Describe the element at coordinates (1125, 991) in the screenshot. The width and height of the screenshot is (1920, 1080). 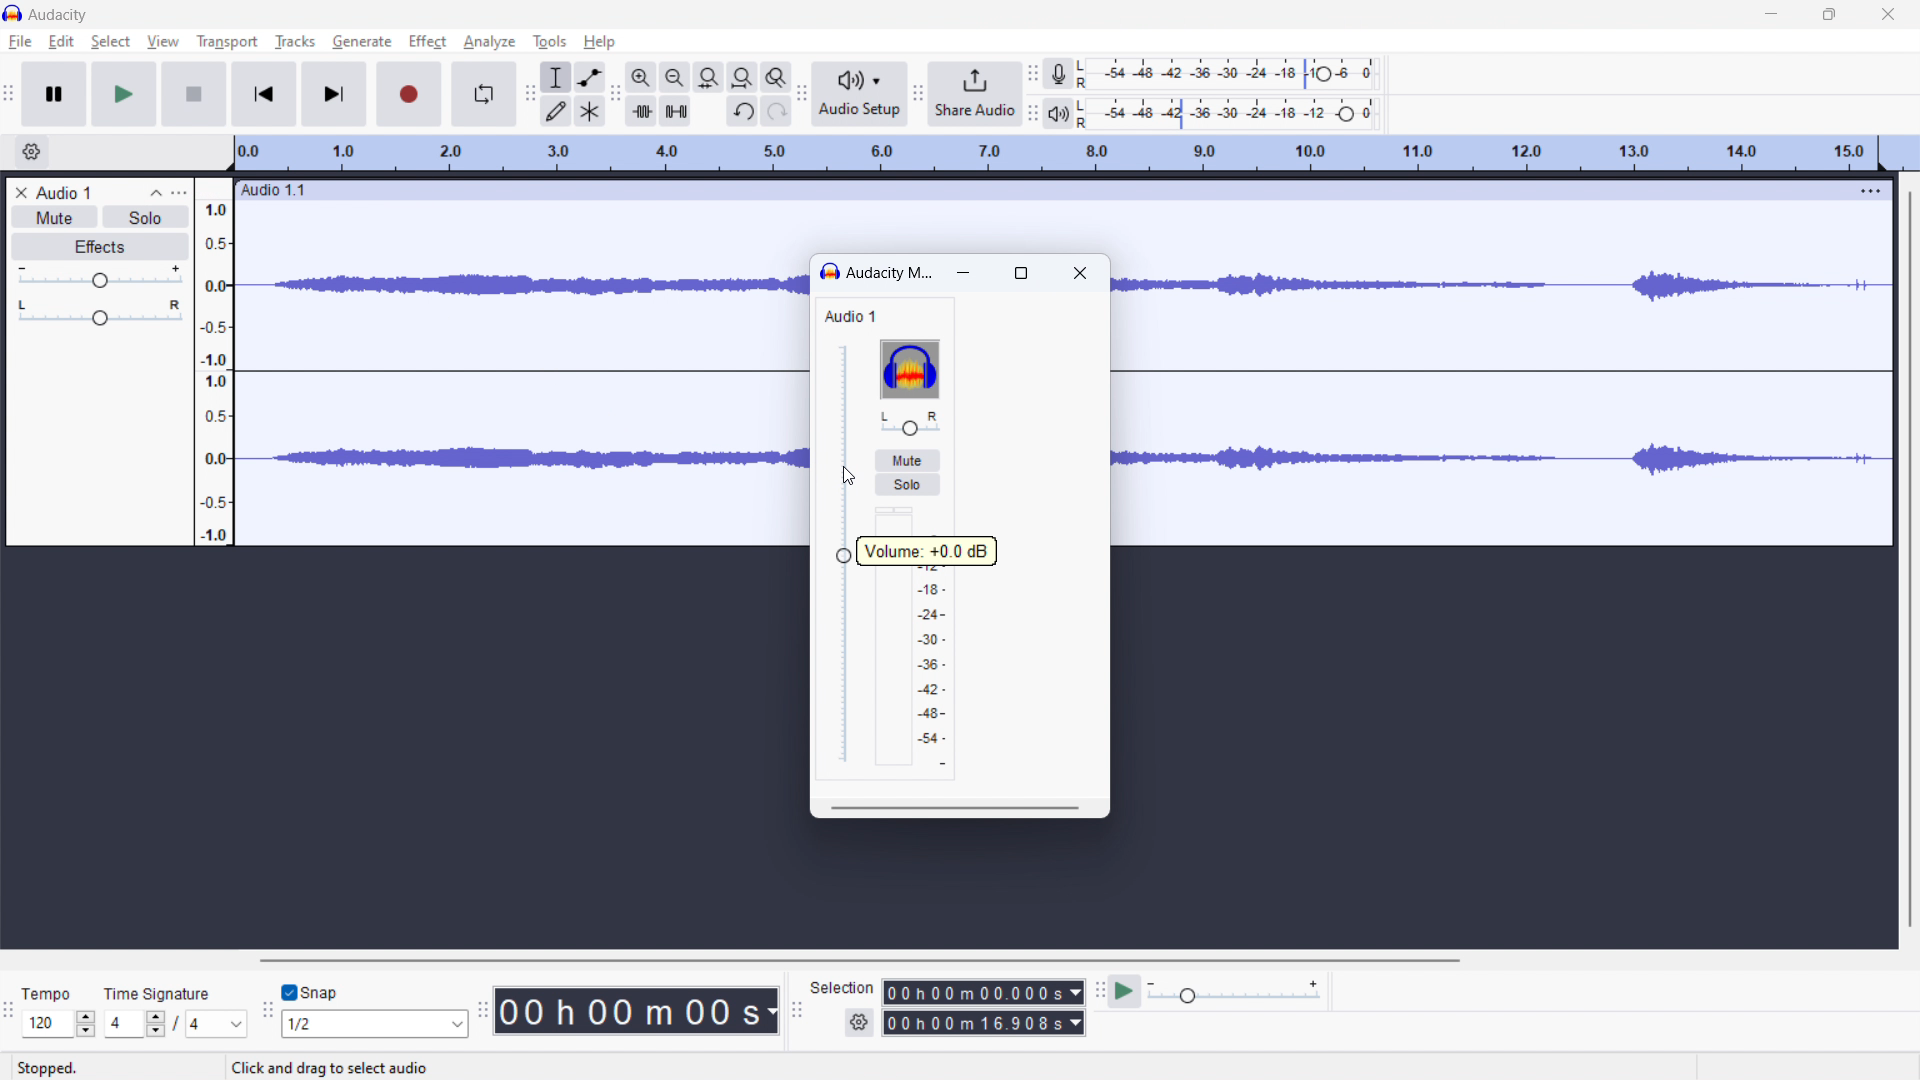
I see `play at speed` at that location.